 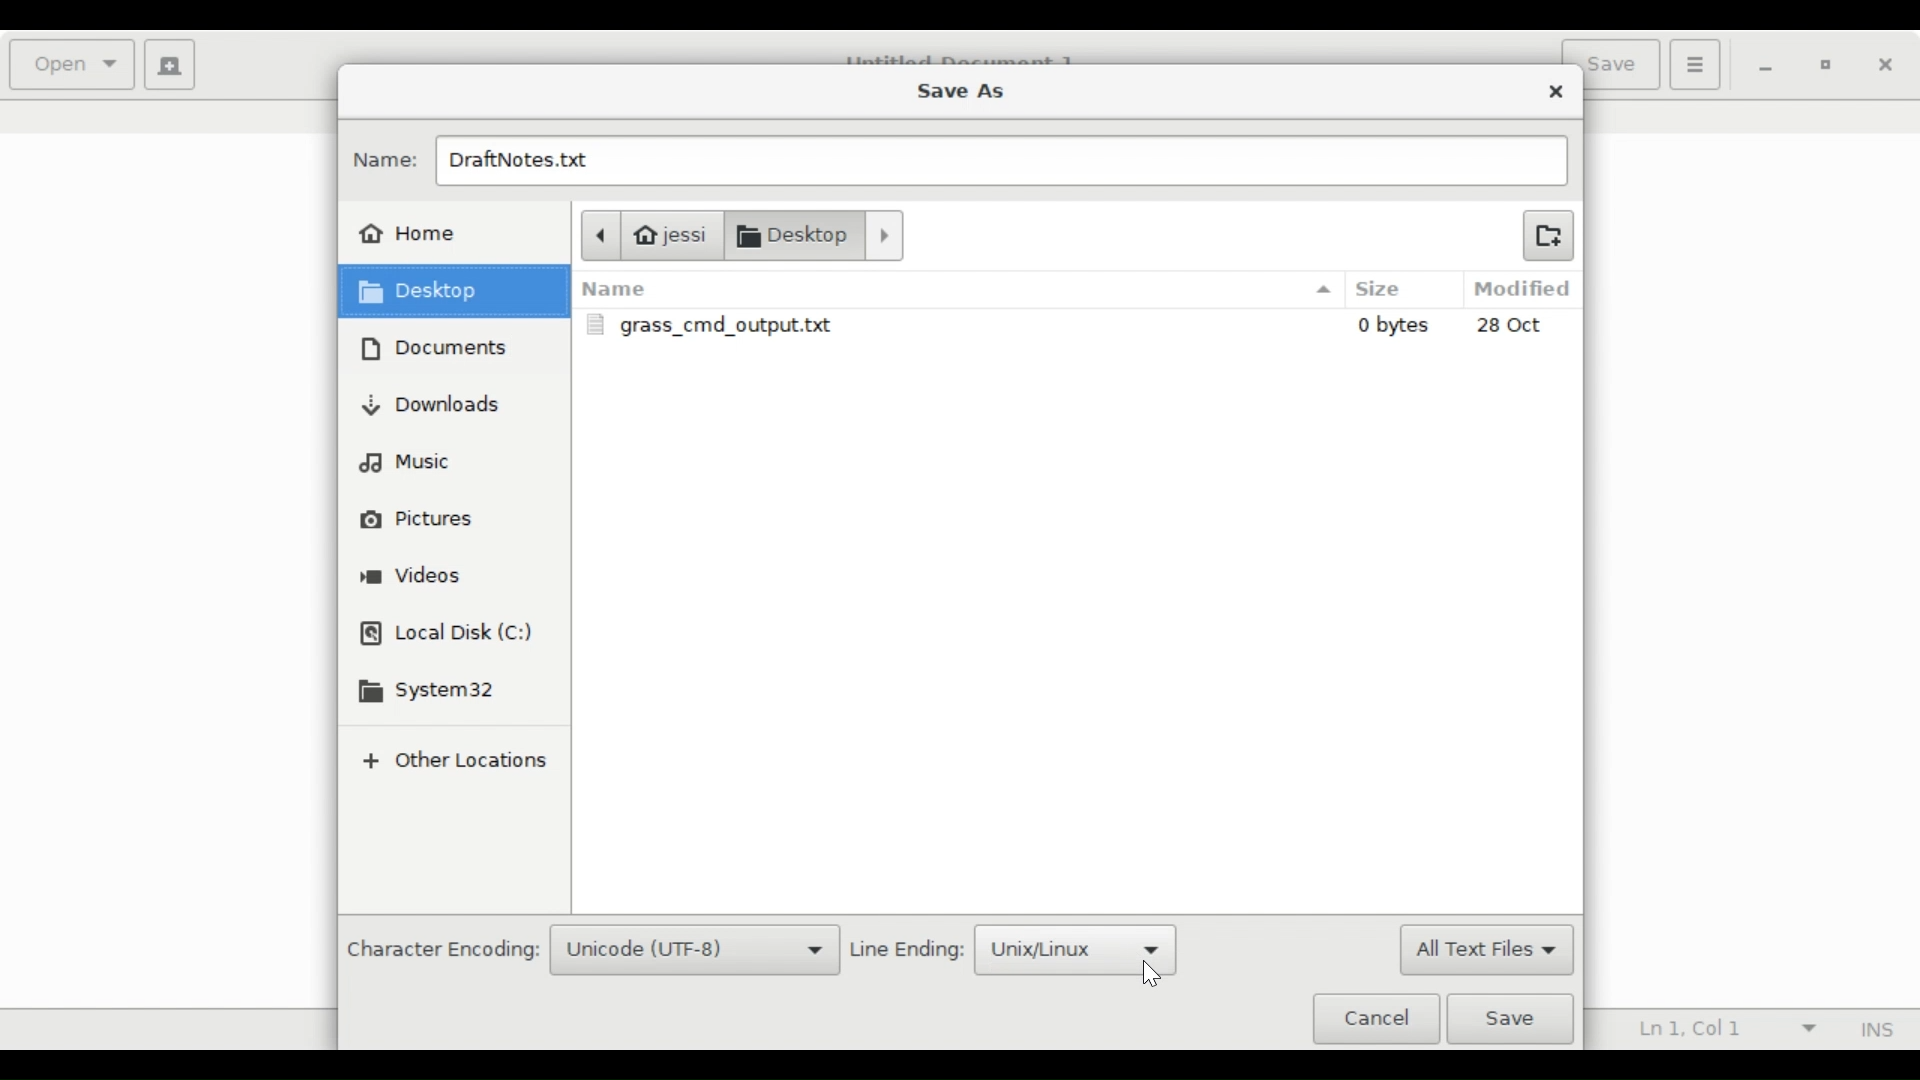 What do you see at coordinates (413, 578) in the screenshot?
I see `Videos` at bounding box center [413, 578].